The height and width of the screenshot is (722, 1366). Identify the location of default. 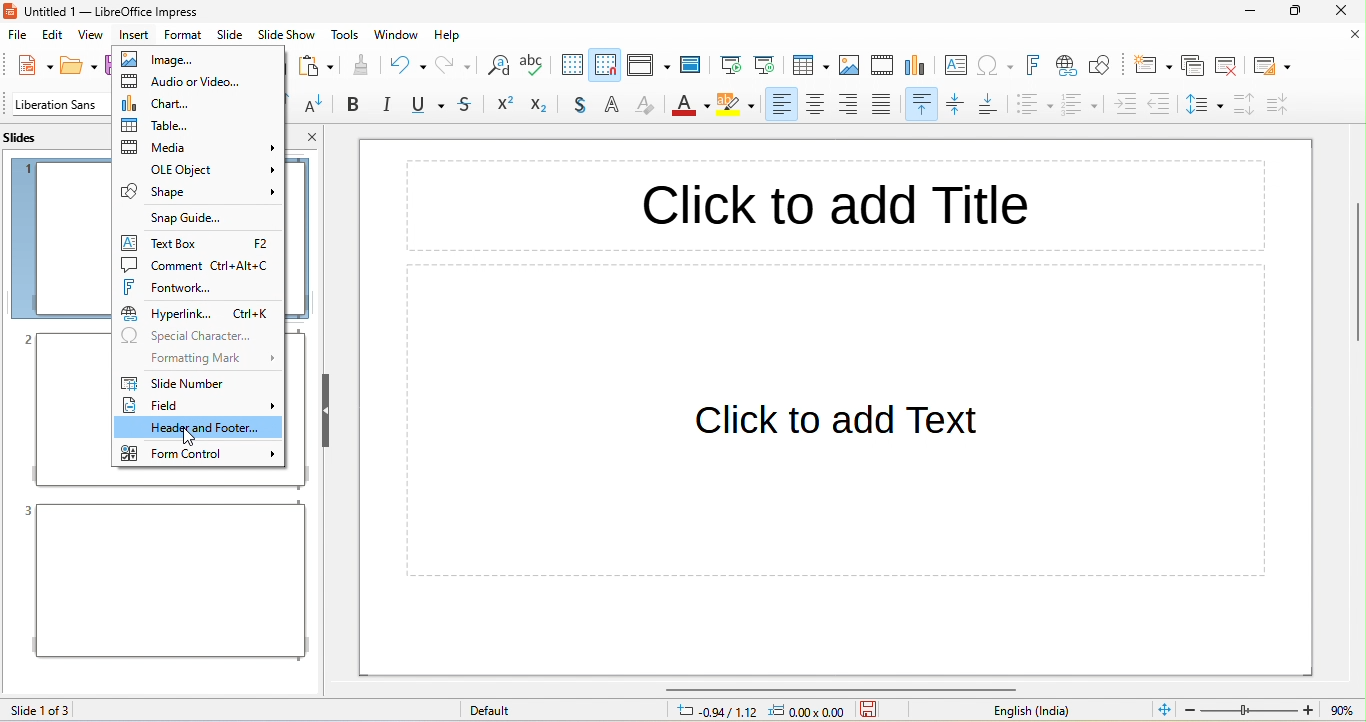
(502, 711).